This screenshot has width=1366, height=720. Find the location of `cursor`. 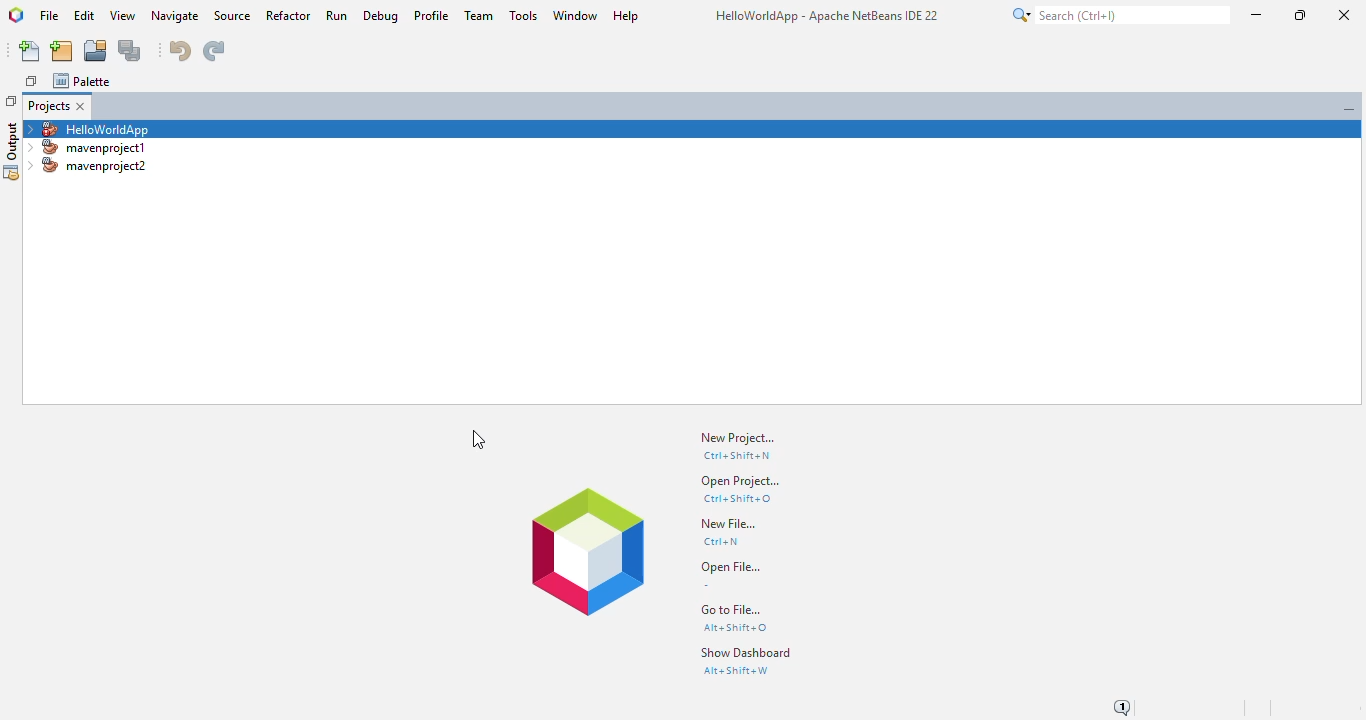

cursor is located at coordinates (479, 440).